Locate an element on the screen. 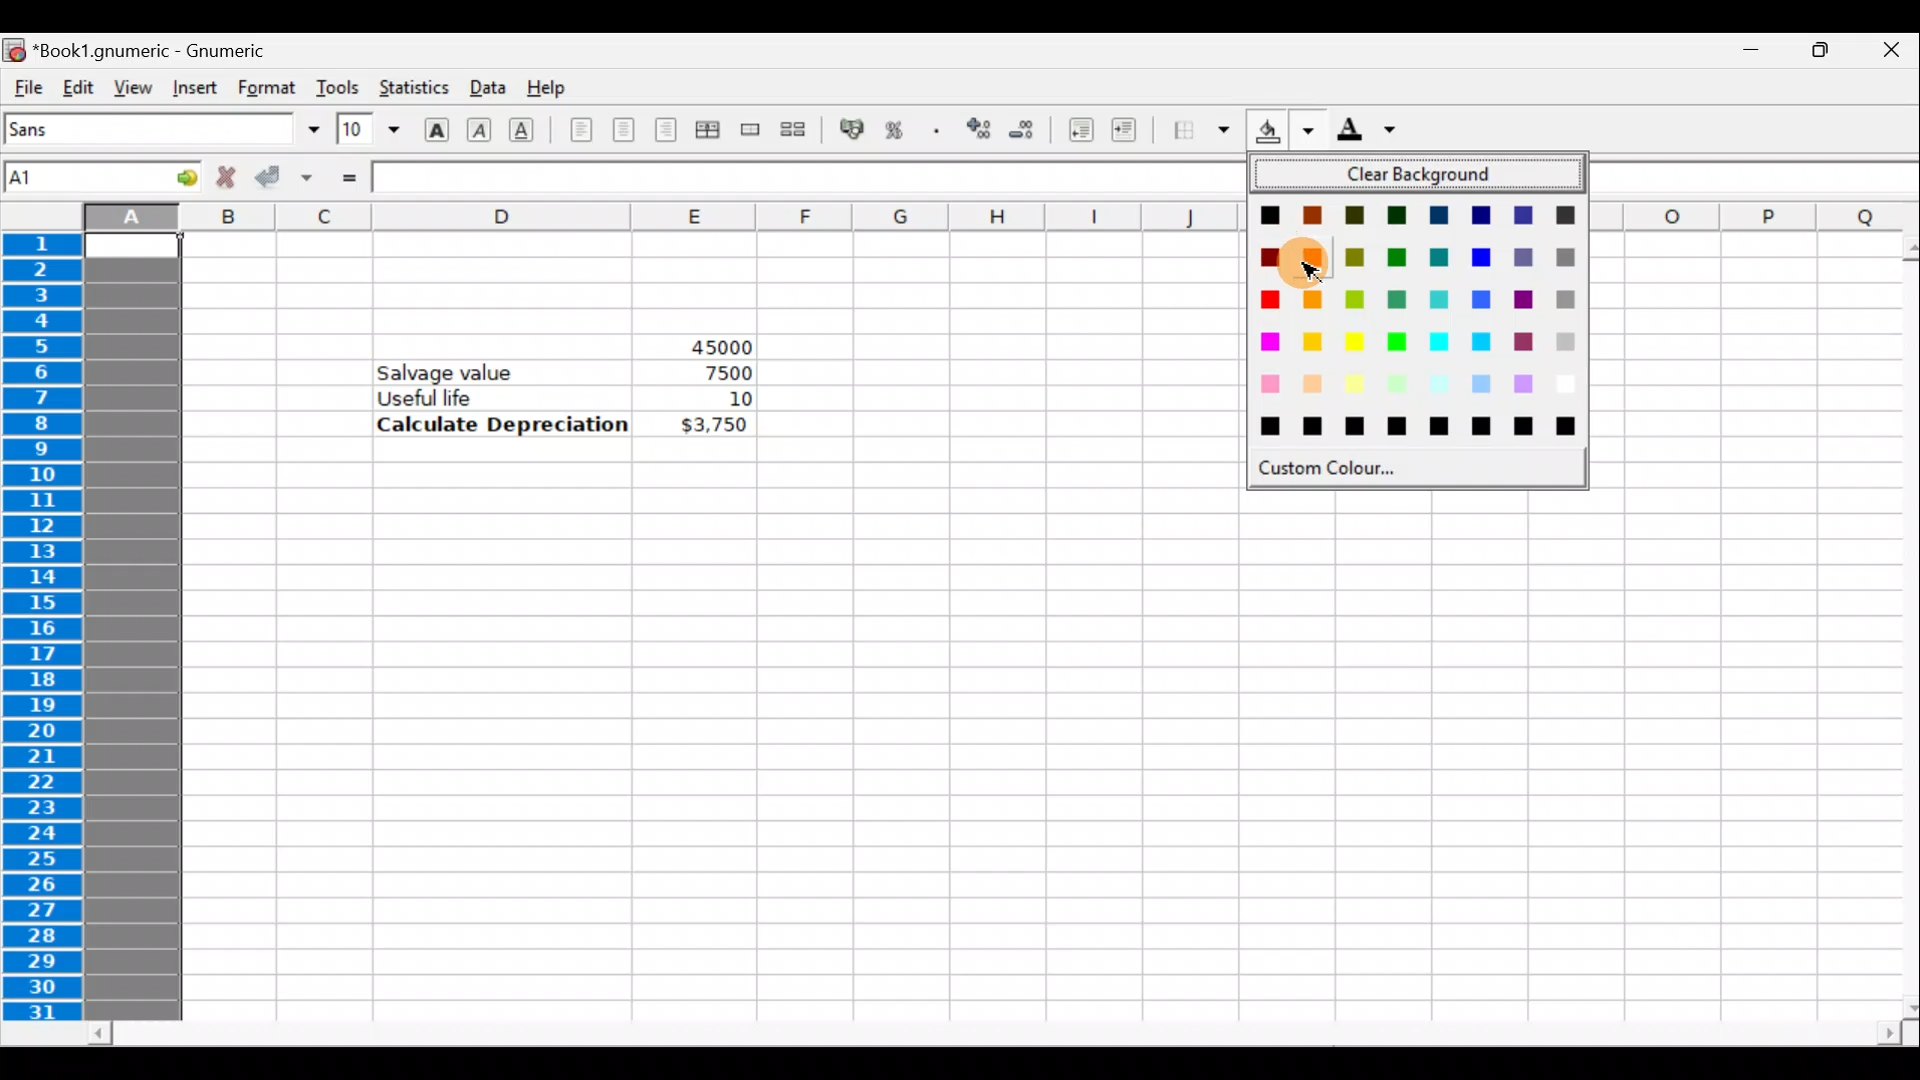 Image resolution: width=1920 pixels, height=1080 pixels. Maximize is located at coordinates (1816, 56).